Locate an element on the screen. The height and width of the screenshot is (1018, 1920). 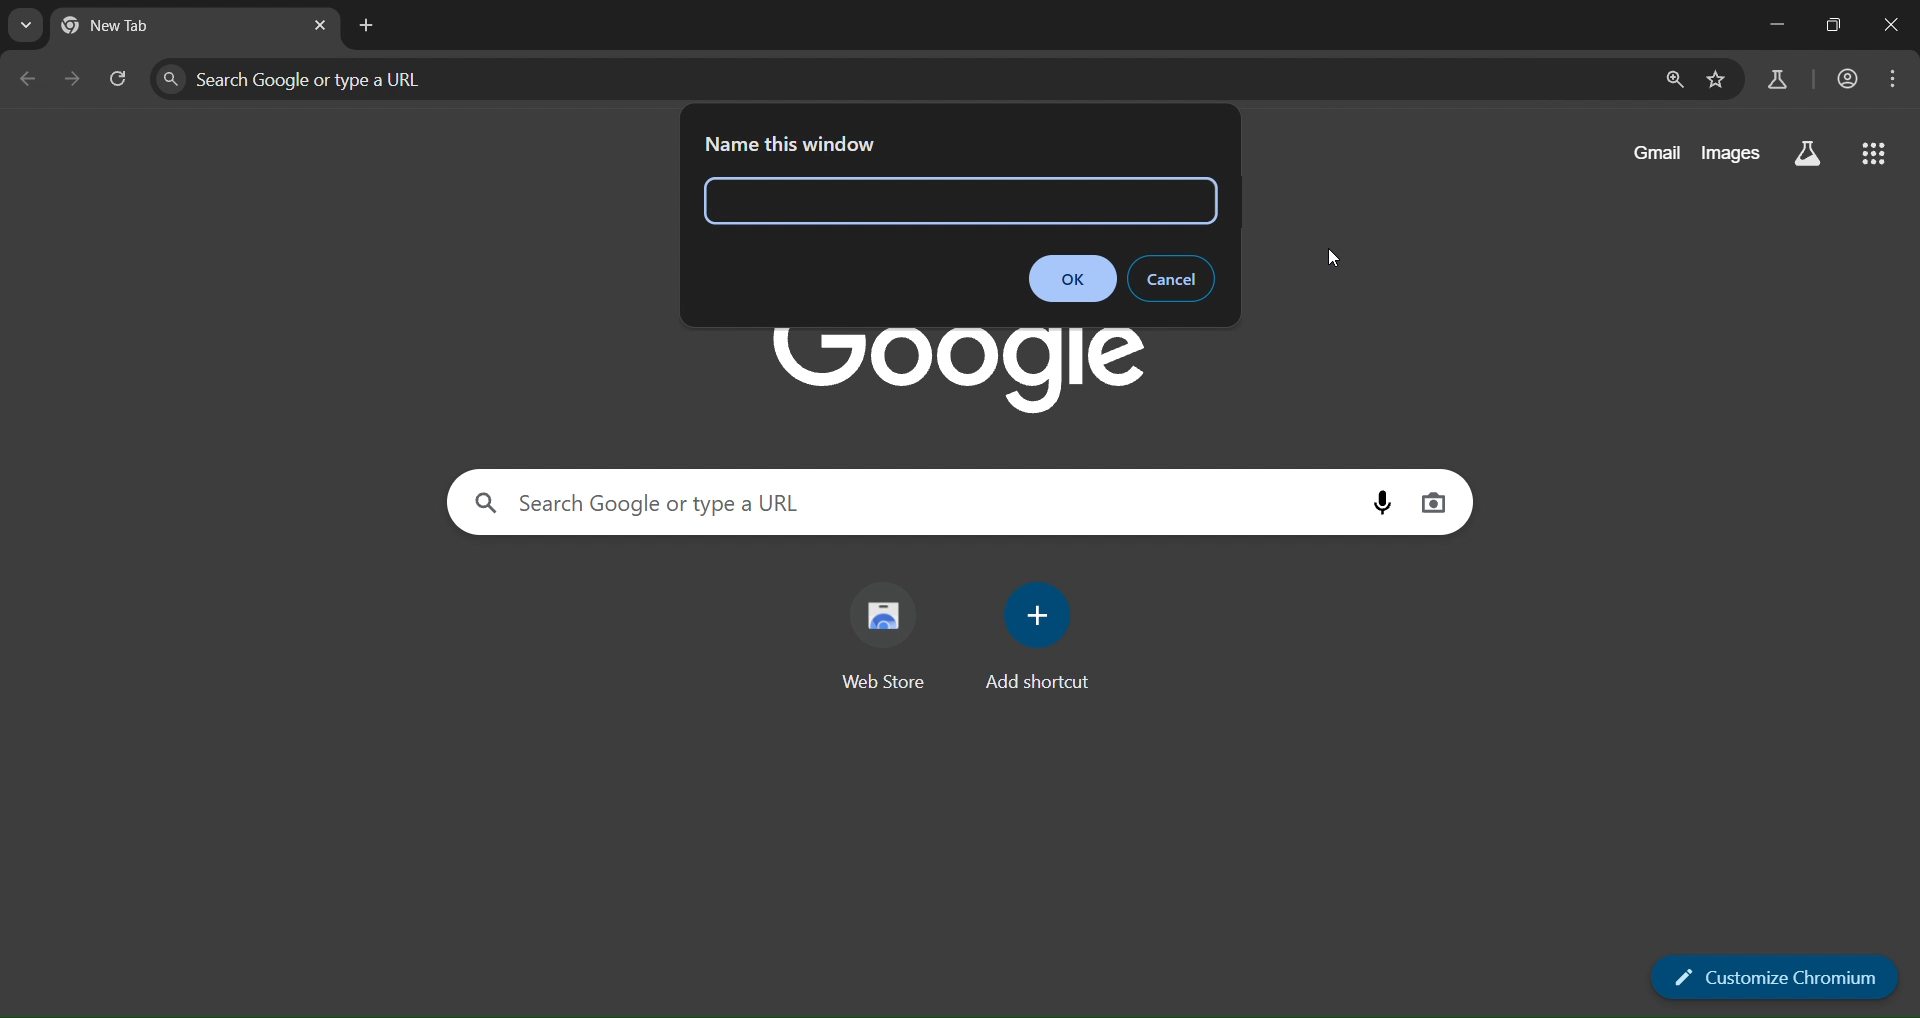
zoom  is located at coordinates (1674, 80).